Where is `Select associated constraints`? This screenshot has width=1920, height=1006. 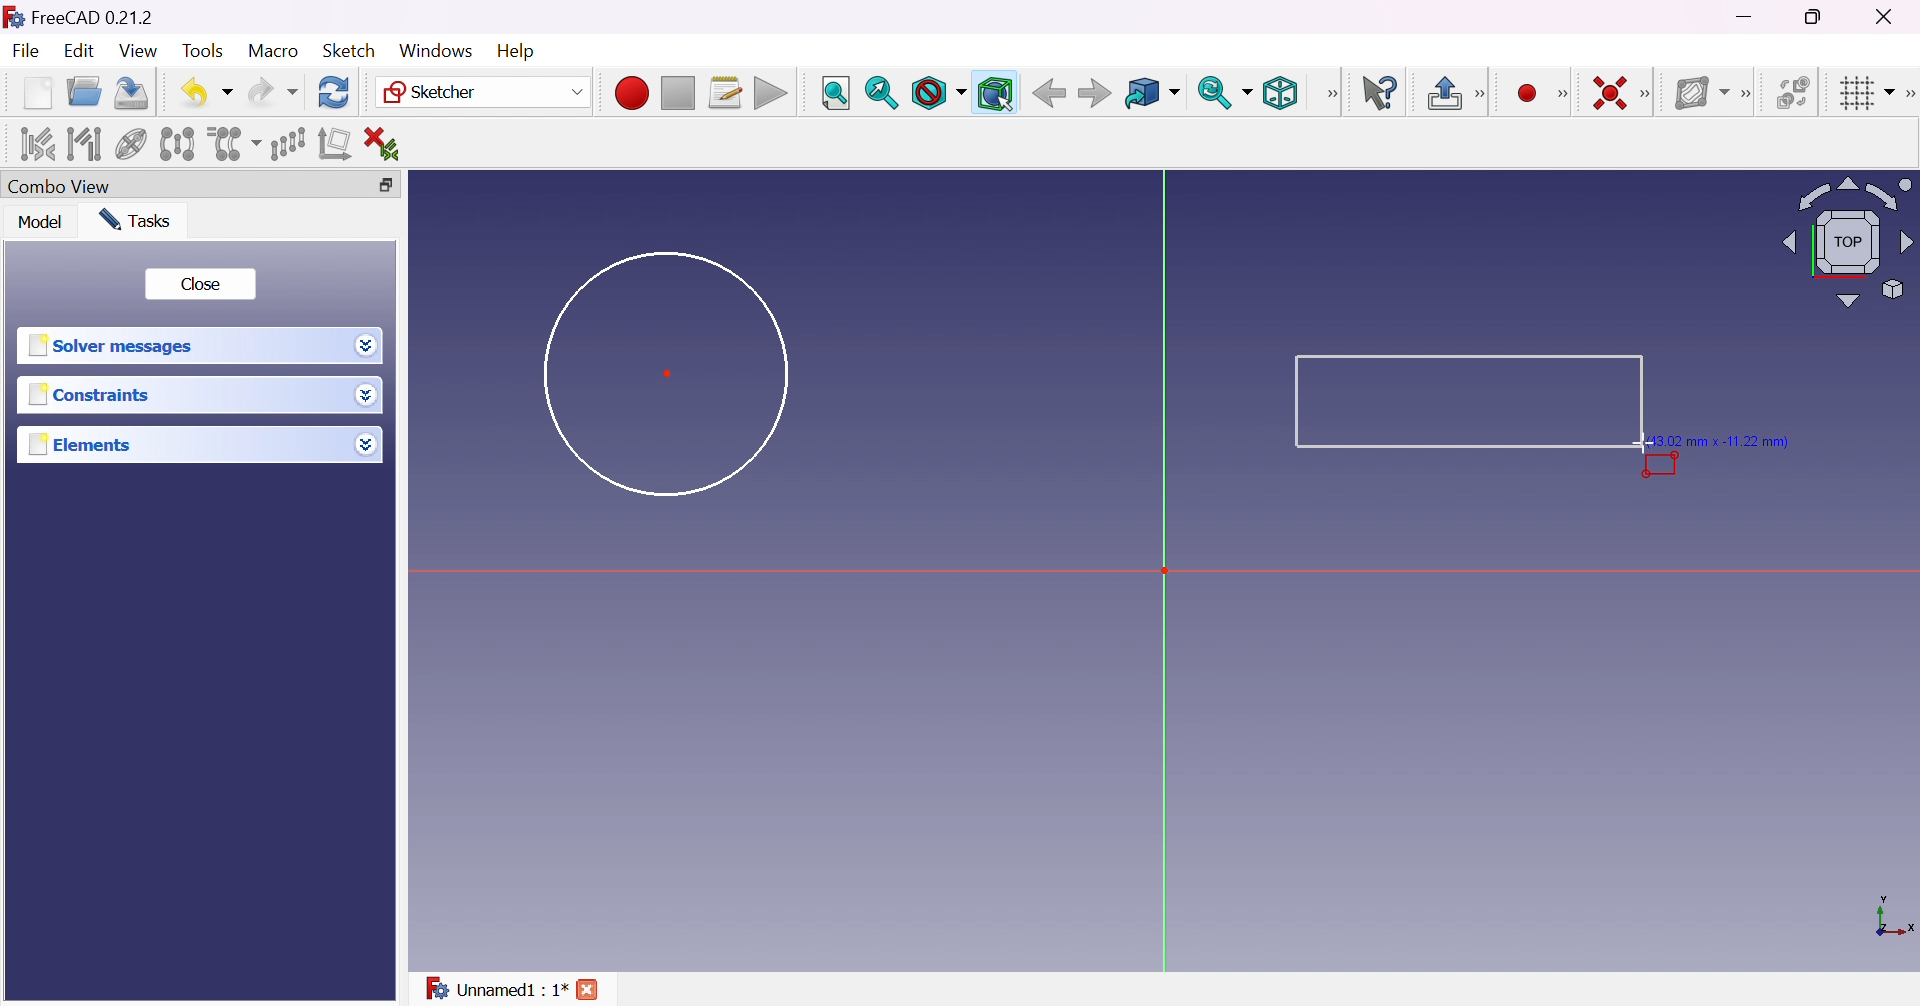 Select associated constraints is located at coordinates (34, 144).